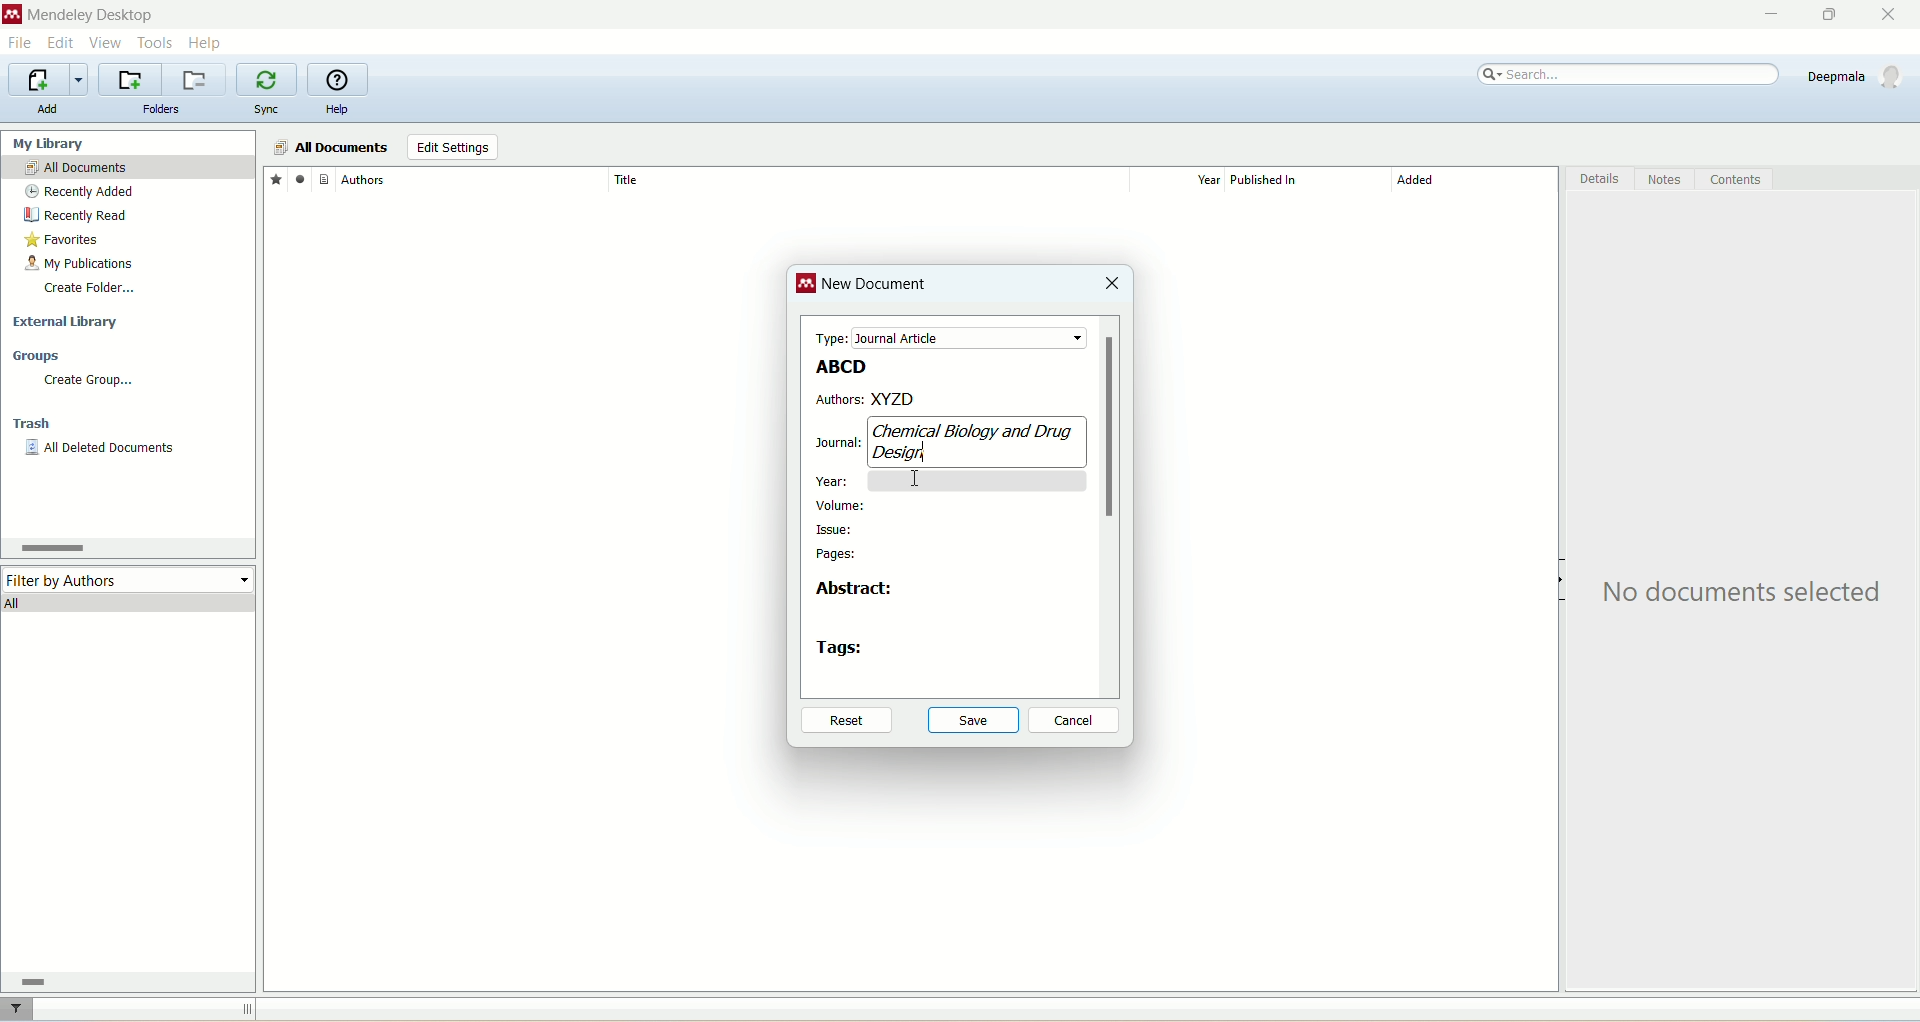 Image resolution: width=1920 pixels, height=1022 pixels. I want to click on content, so click(1735, 180).